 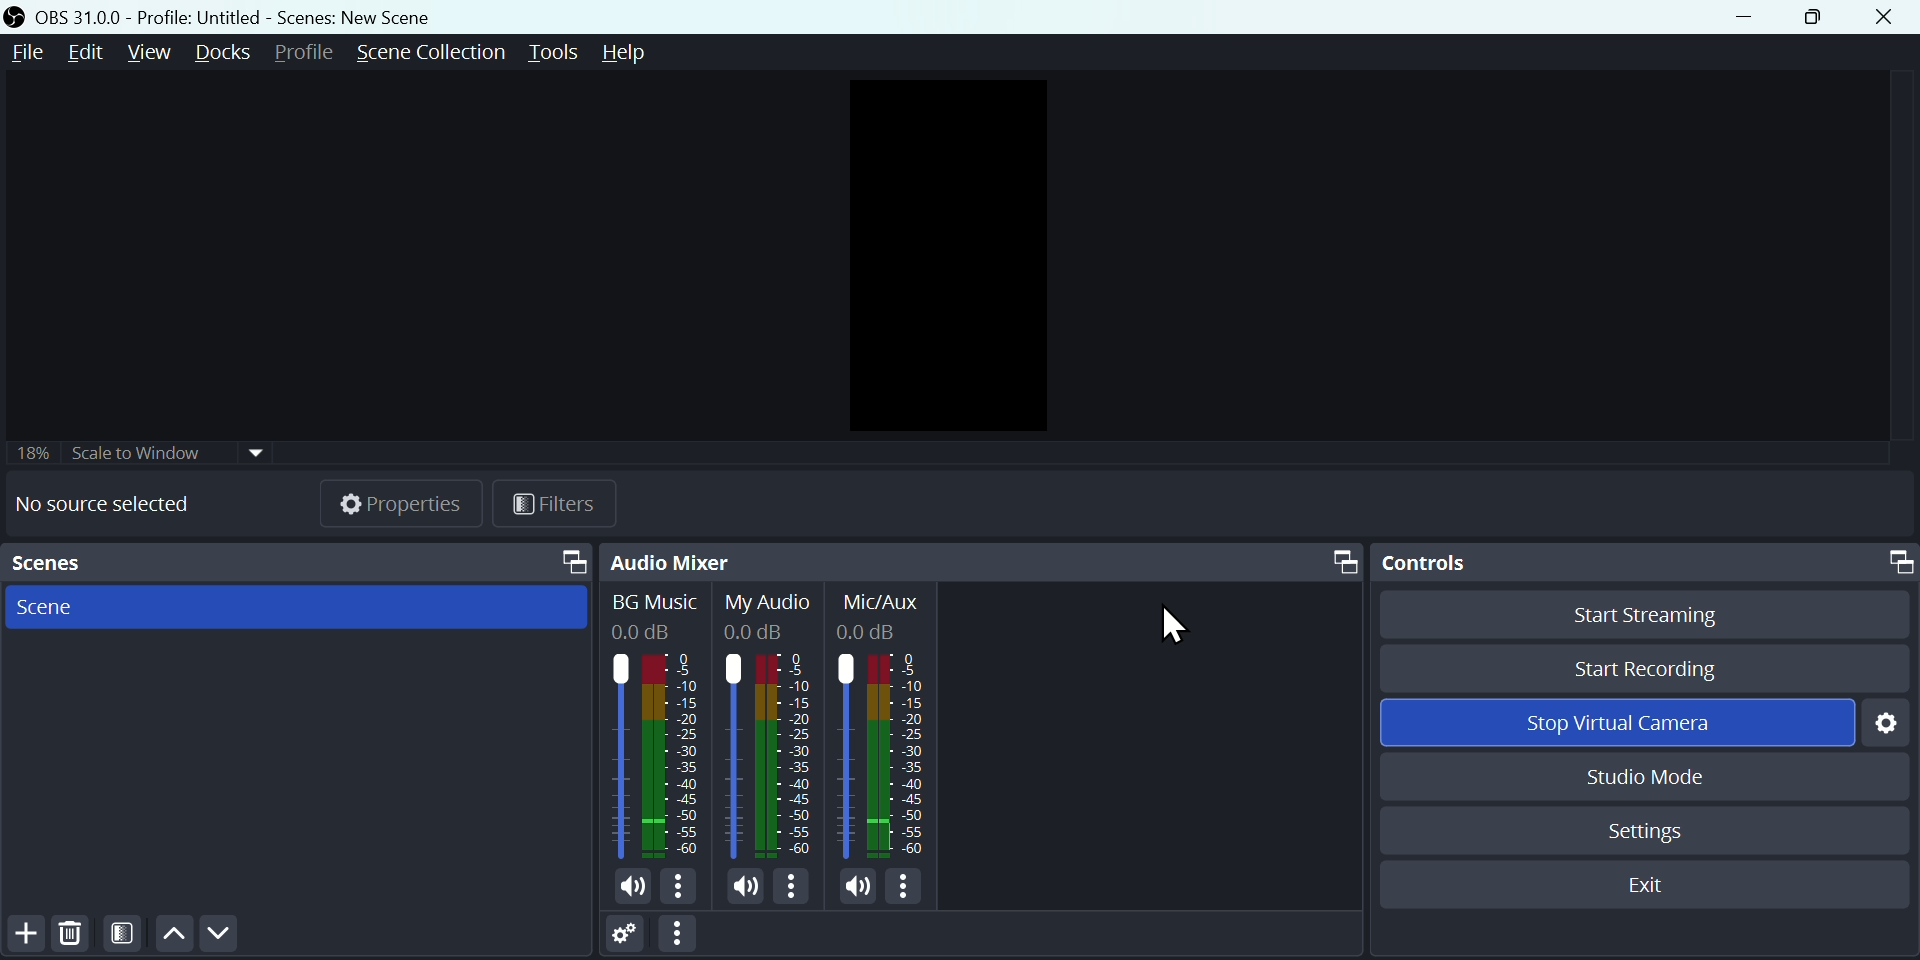 I want to click on No source selected, so click(x=101, y=510).